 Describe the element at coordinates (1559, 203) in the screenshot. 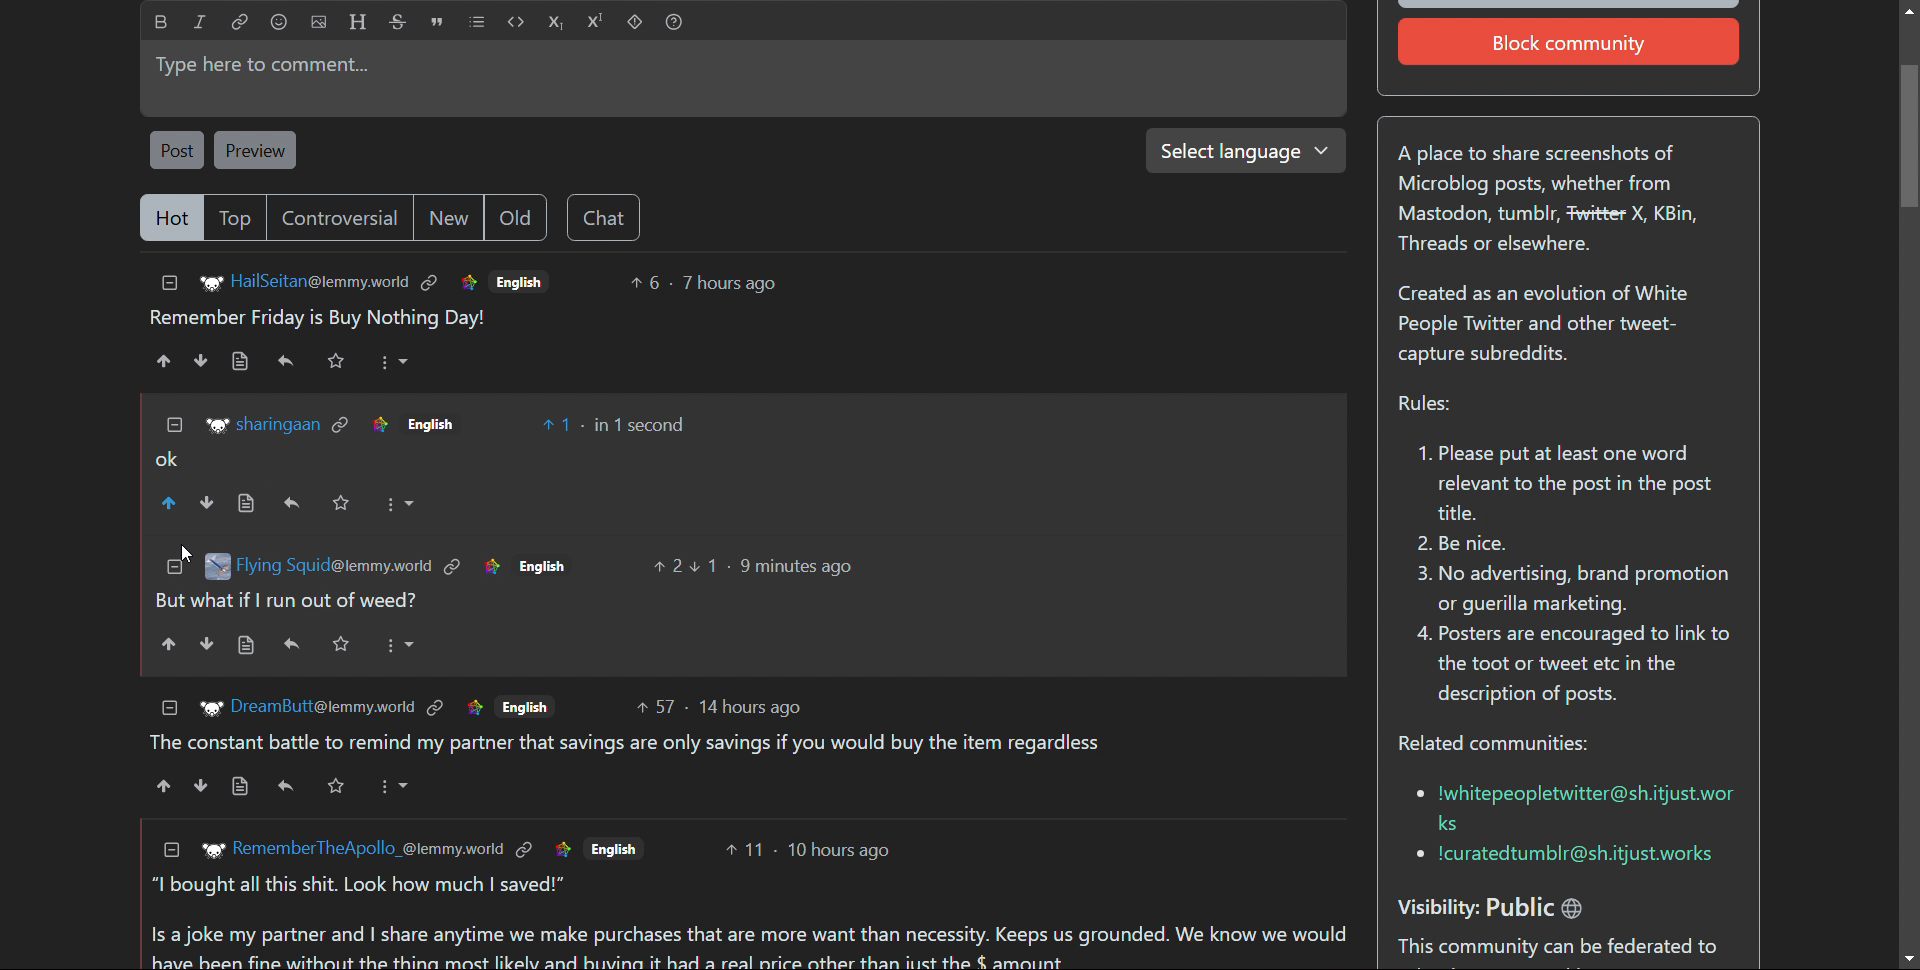

I see `A place to share screenshots of
Microblog posts, whether from
Mastodon, tumblr, Fwitter X, KBin,
Threads or elsewhere.` at that location.